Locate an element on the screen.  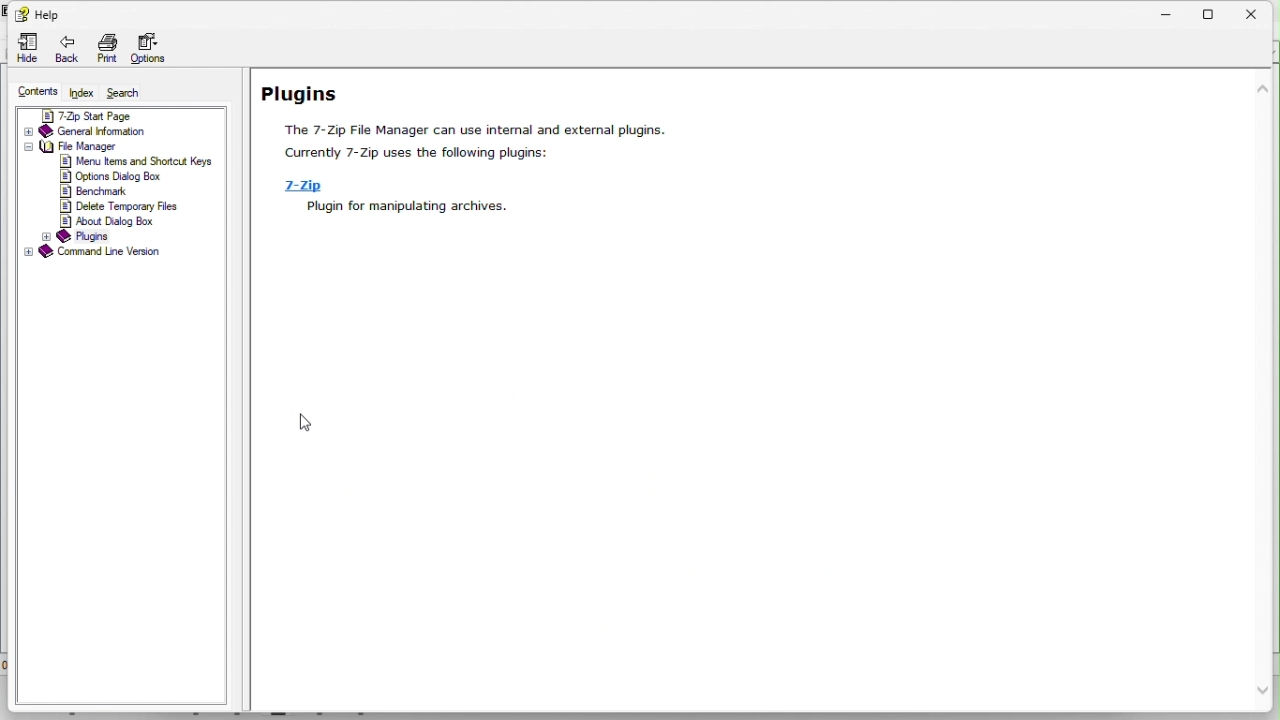
menu items is located at coordinates (136, 162).